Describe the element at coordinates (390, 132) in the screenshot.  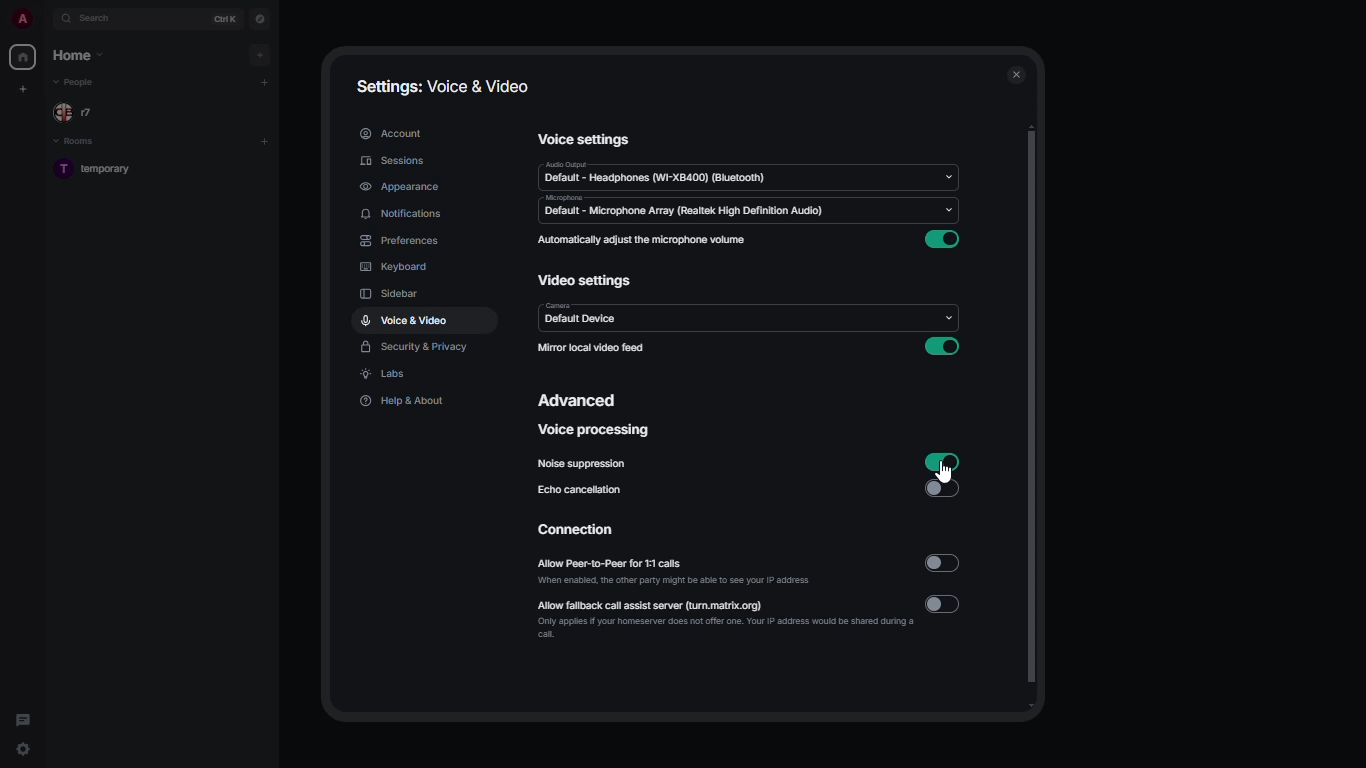
I see `account` at that location.